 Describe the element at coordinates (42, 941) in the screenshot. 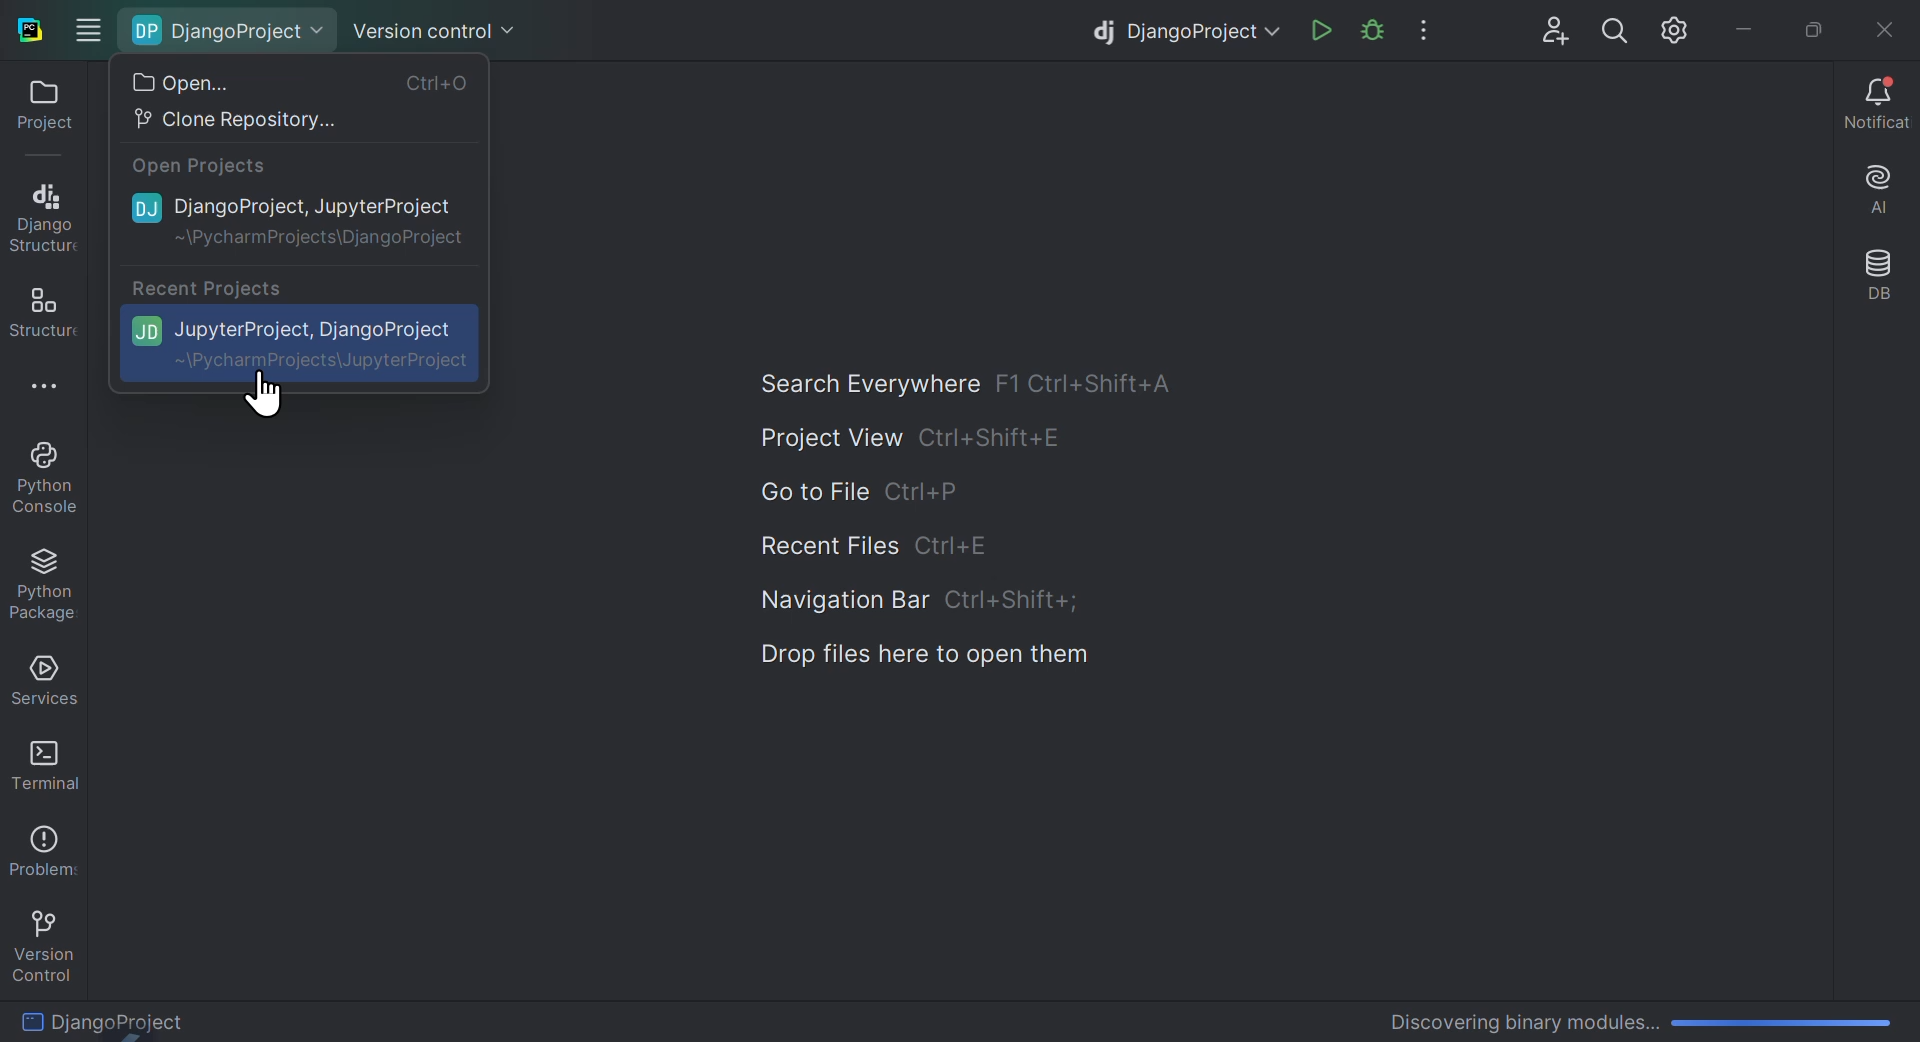

I see `version control` at that location.